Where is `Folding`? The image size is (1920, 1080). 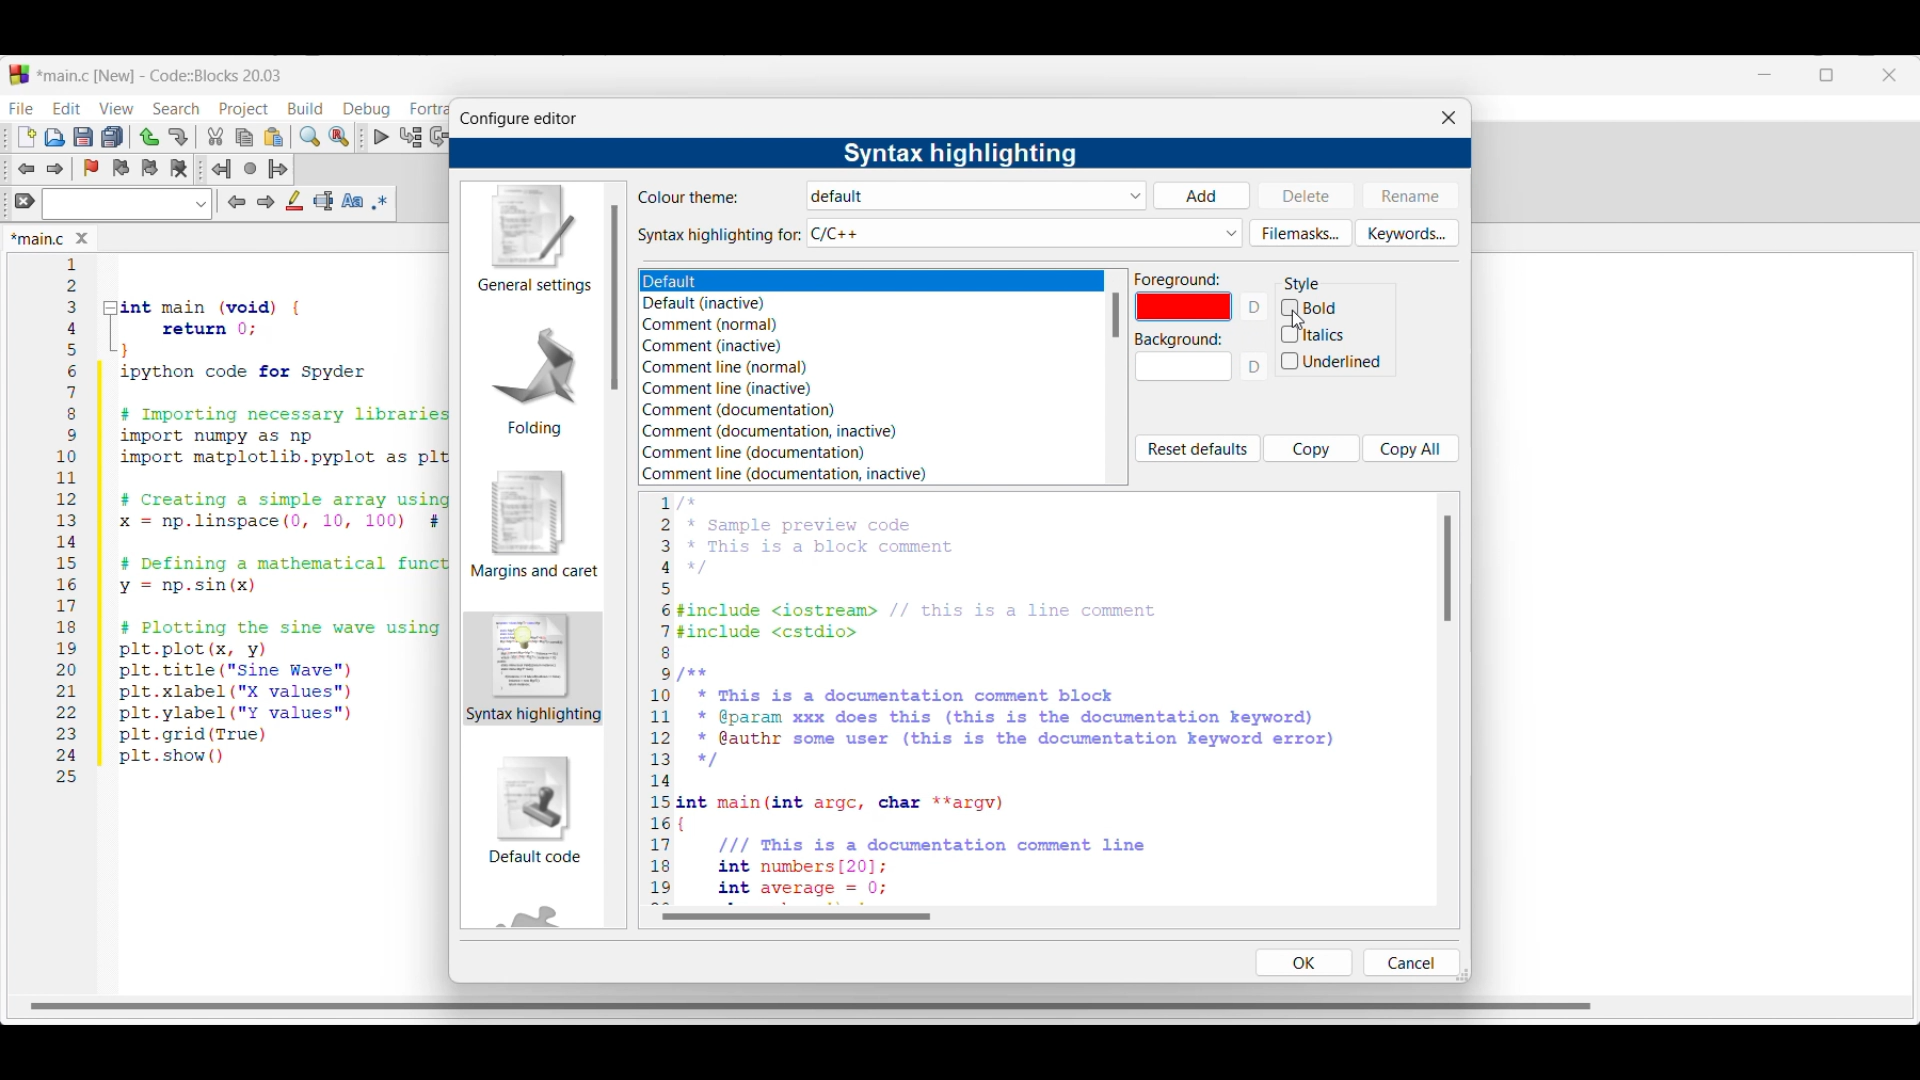
Folding is located at coordinates (534, 380).